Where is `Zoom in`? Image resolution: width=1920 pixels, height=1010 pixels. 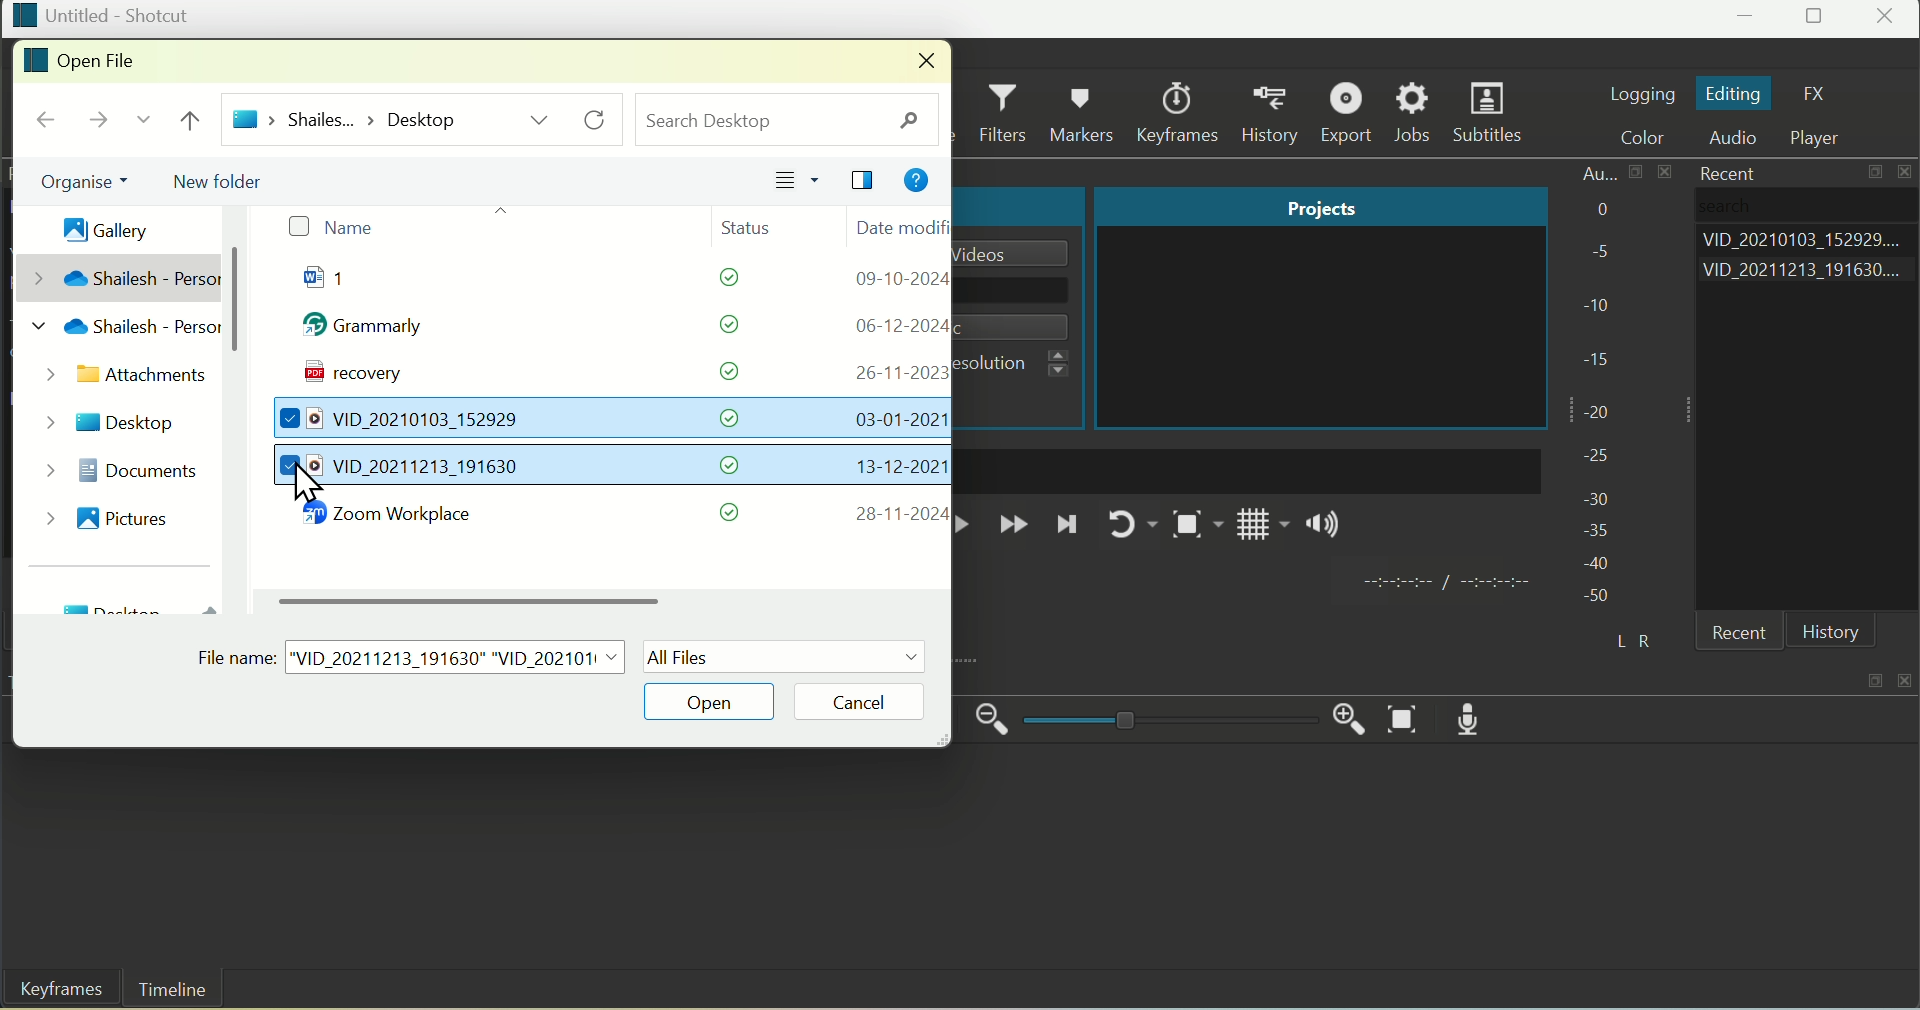
Zoom in is located at coordinates (1343, 715).